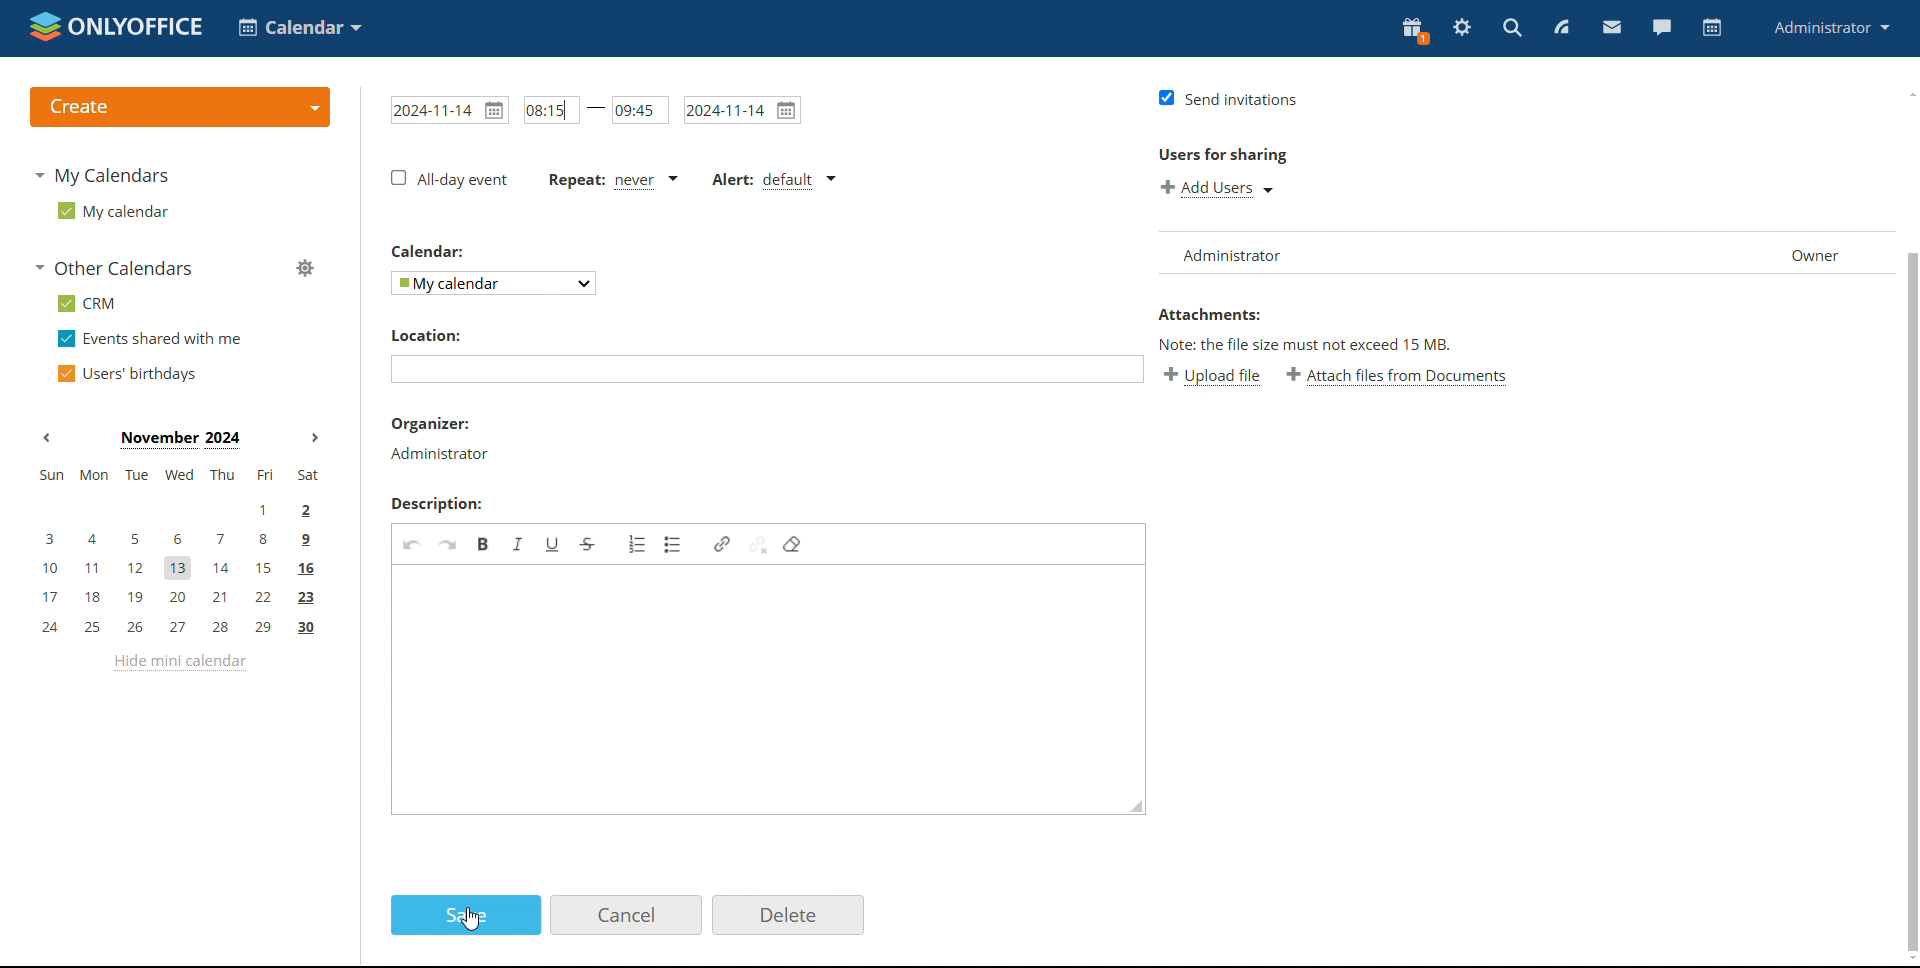 This screenshot has width=1920, height=968. What do you see at coordinates (496, 282) in the screenshot?
I see `select event calendar` at bounding box center [496, 282].